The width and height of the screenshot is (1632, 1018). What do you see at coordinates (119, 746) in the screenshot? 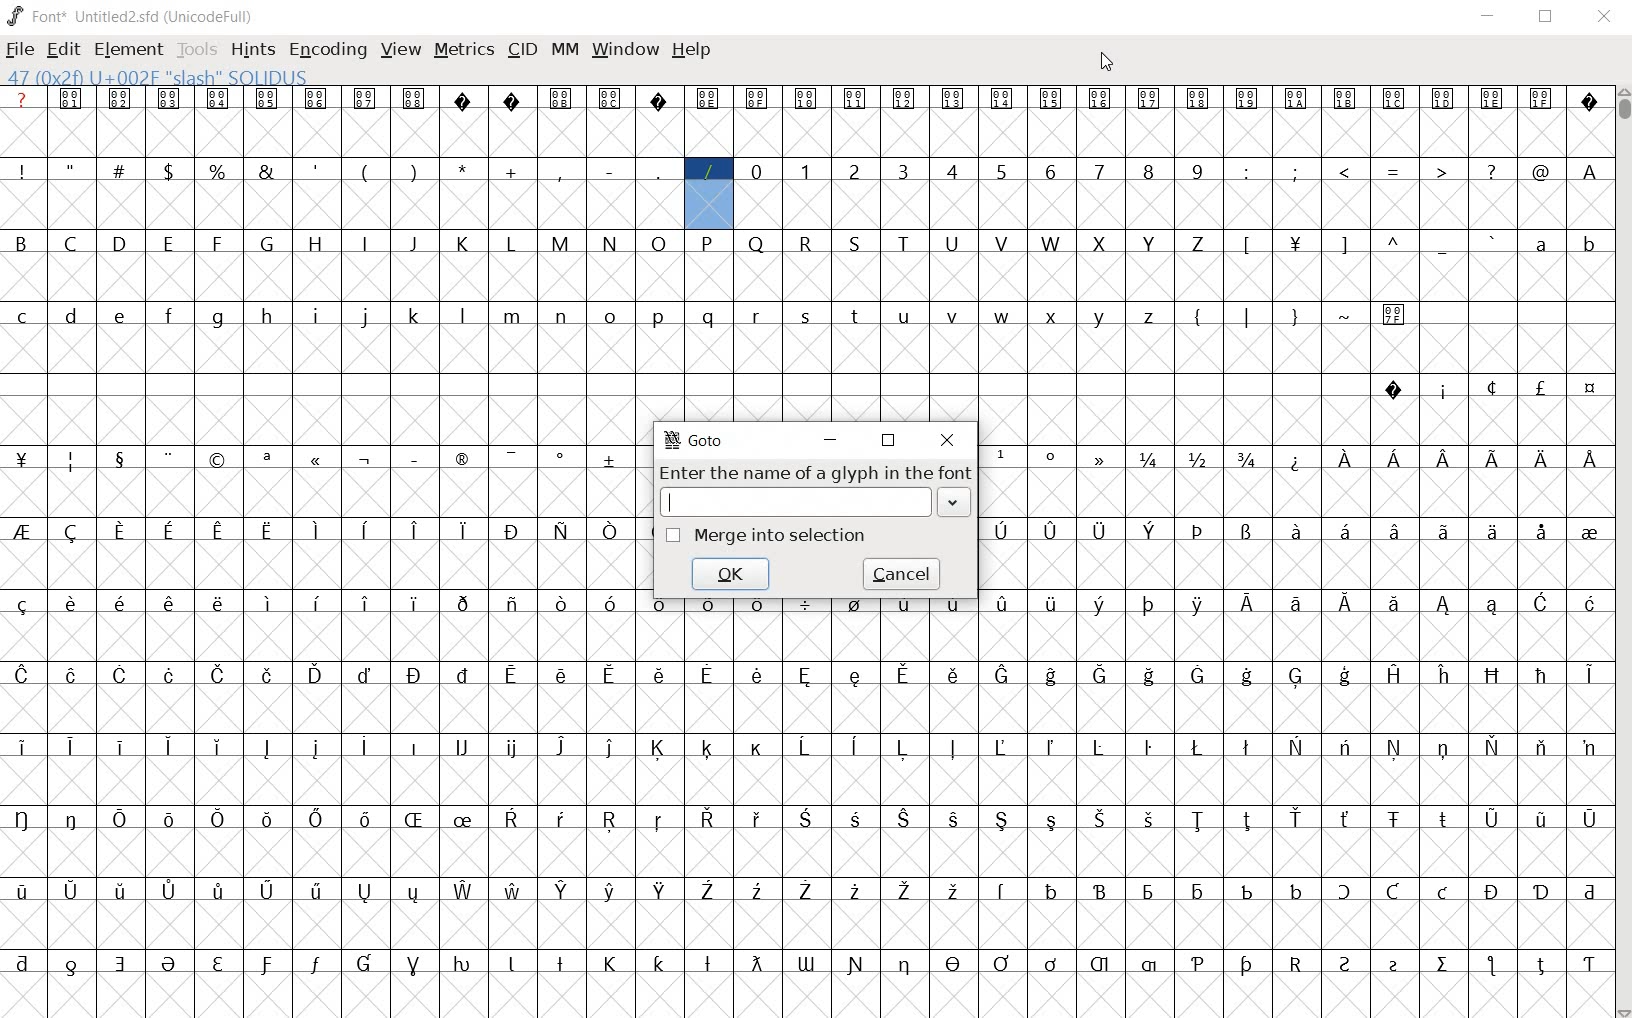
I see `glyph` at bounding box center [119, 746].